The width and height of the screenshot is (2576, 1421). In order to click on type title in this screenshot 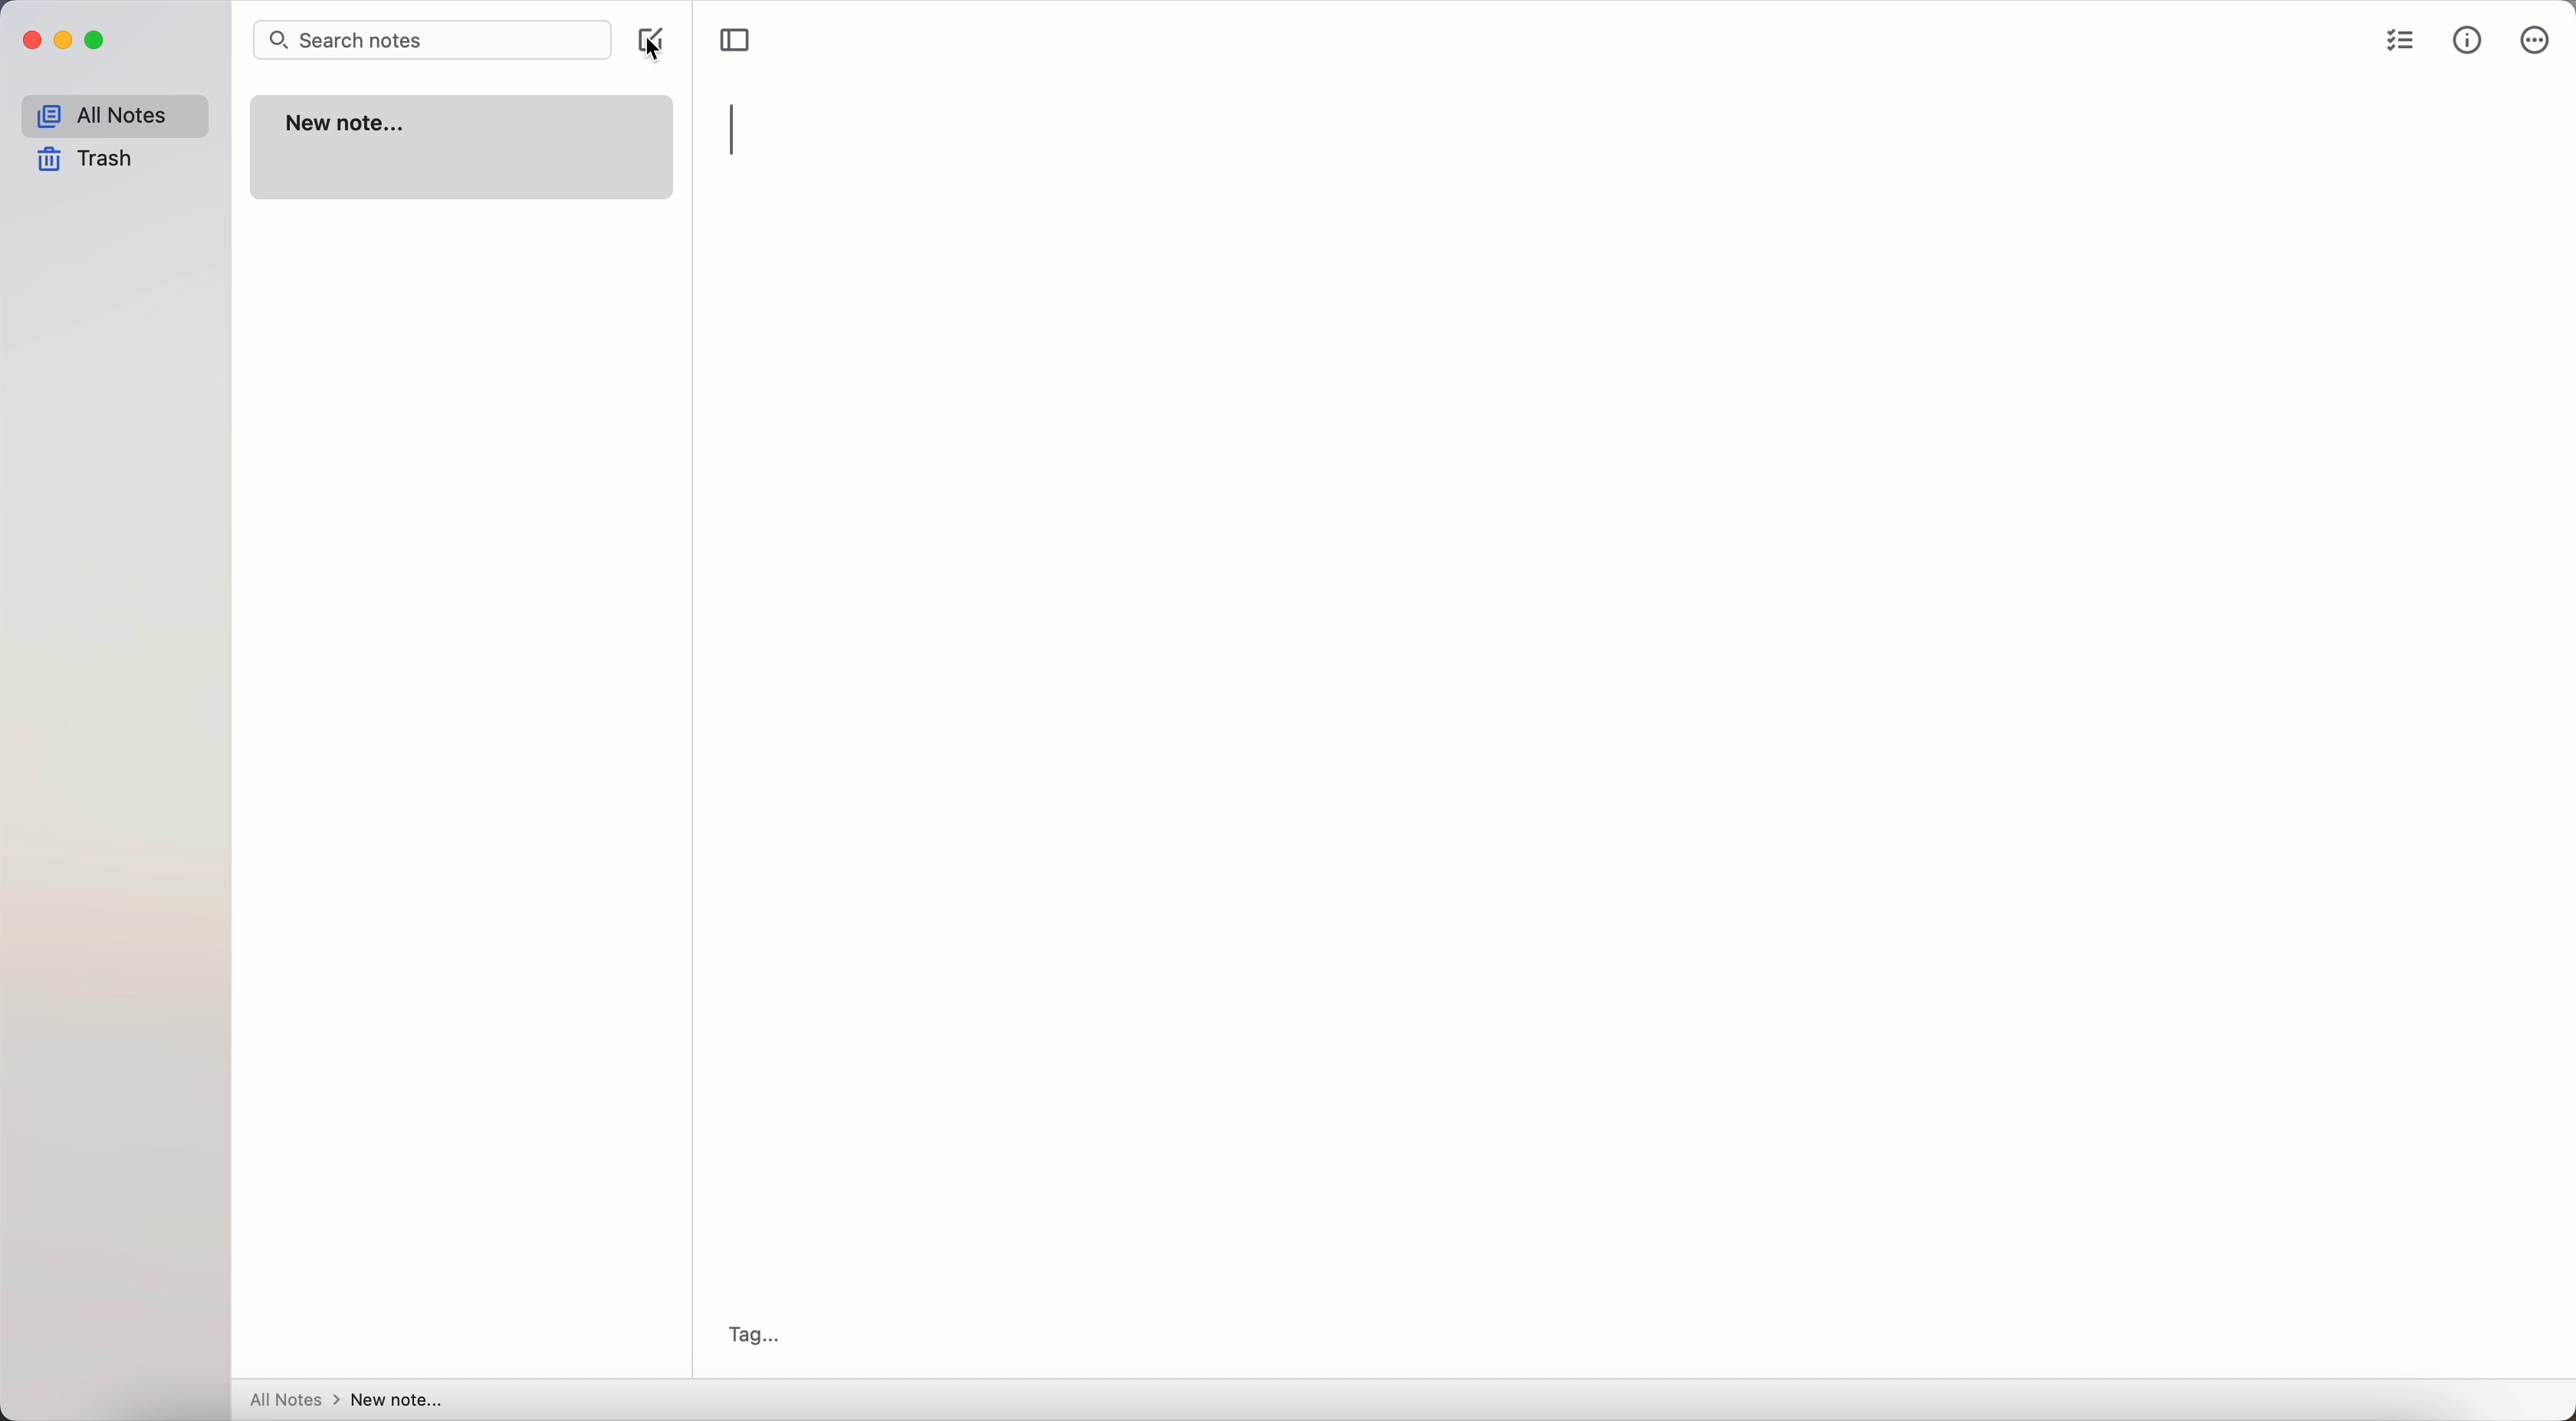, I will do `click(736, 131)`.